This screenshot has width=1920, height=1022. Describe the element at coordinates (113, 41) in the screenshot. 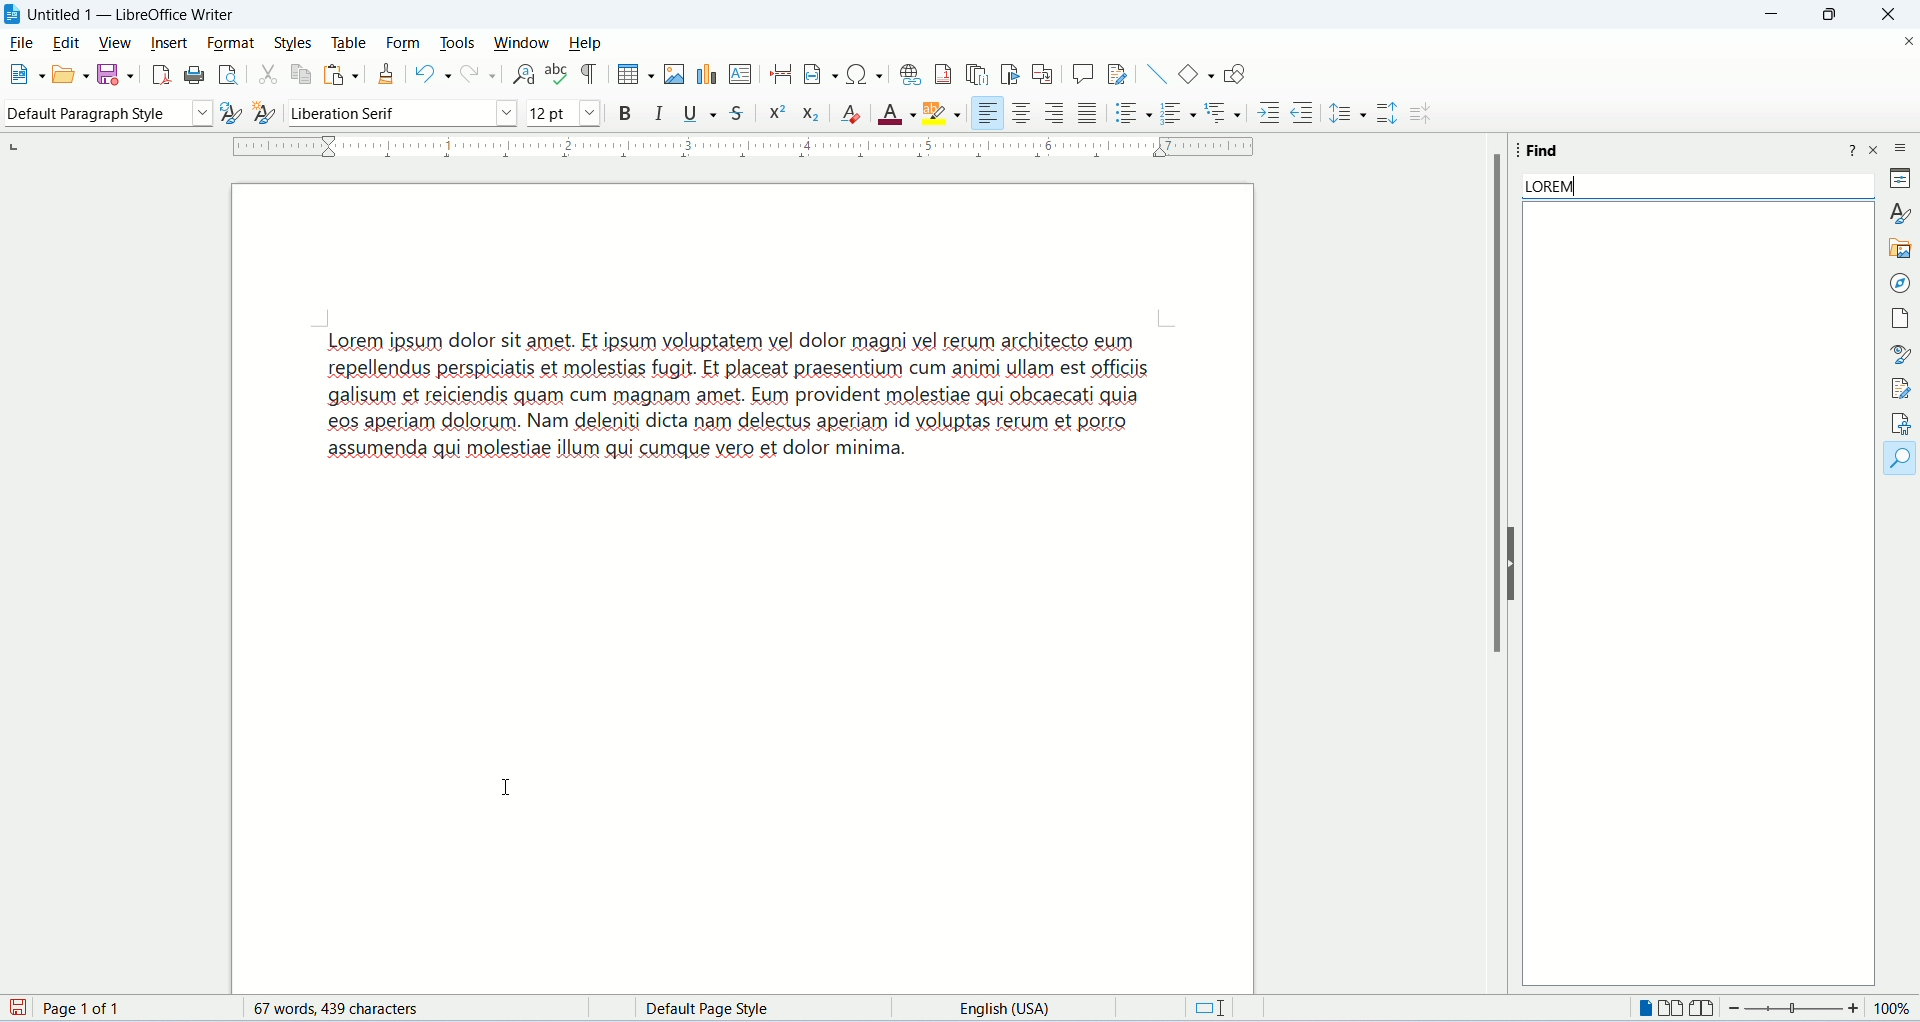

I see `view` at that location.